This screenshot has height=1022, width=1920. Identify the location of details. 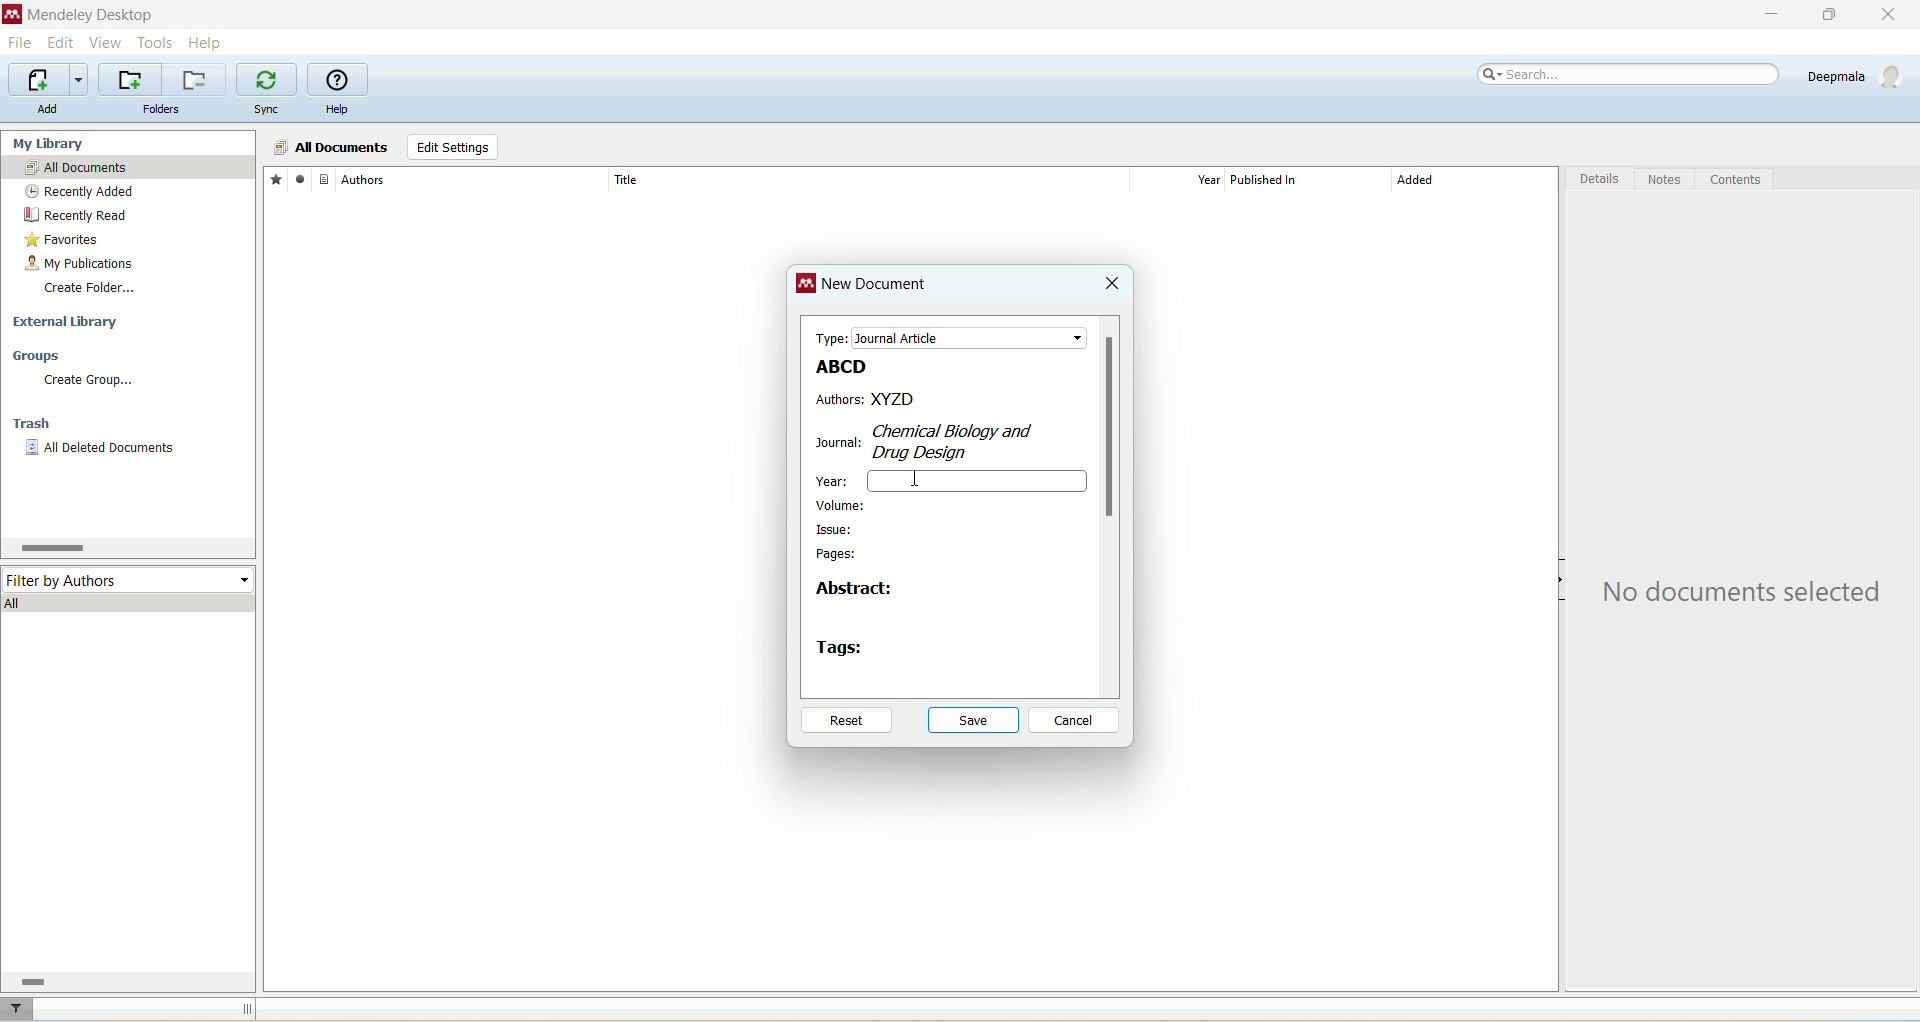
(1601, 182).